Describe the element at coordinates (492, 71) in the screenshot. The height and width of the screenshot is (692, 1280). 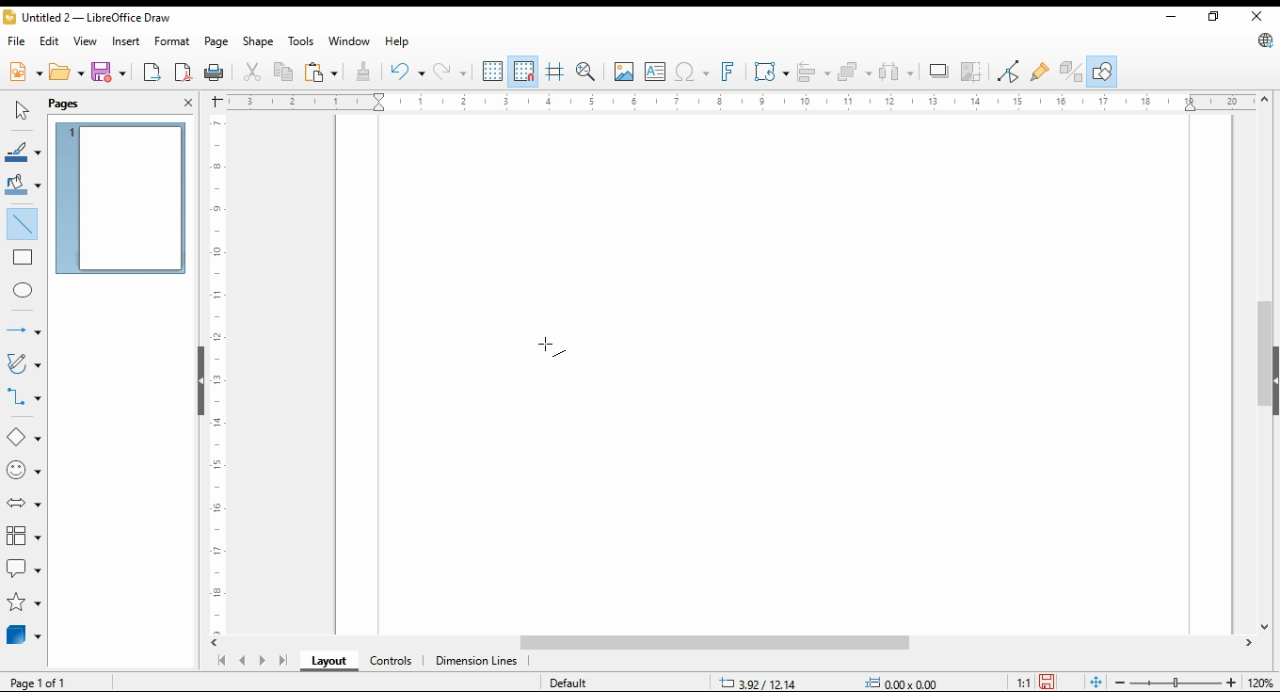
I see `show grids` at that location.